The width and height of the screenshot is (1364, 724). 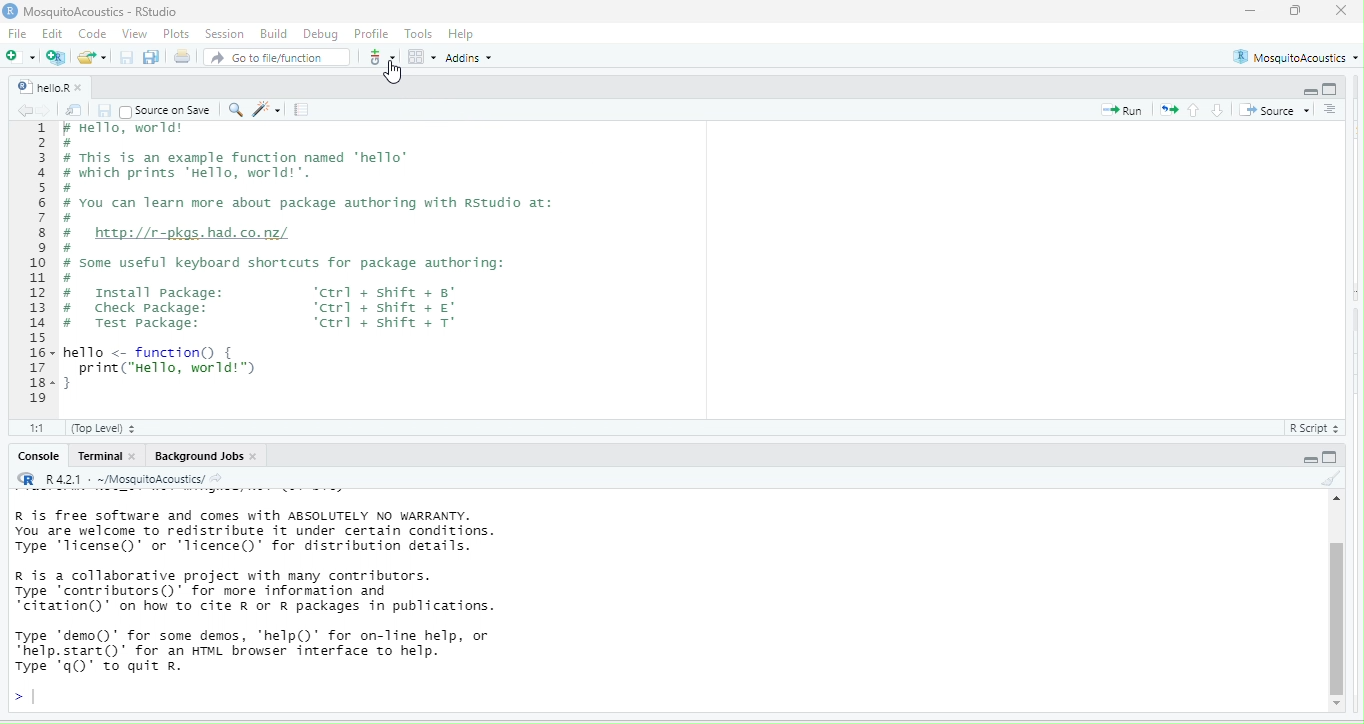 I want to click on  Terminal, so click(x=99, y=457).